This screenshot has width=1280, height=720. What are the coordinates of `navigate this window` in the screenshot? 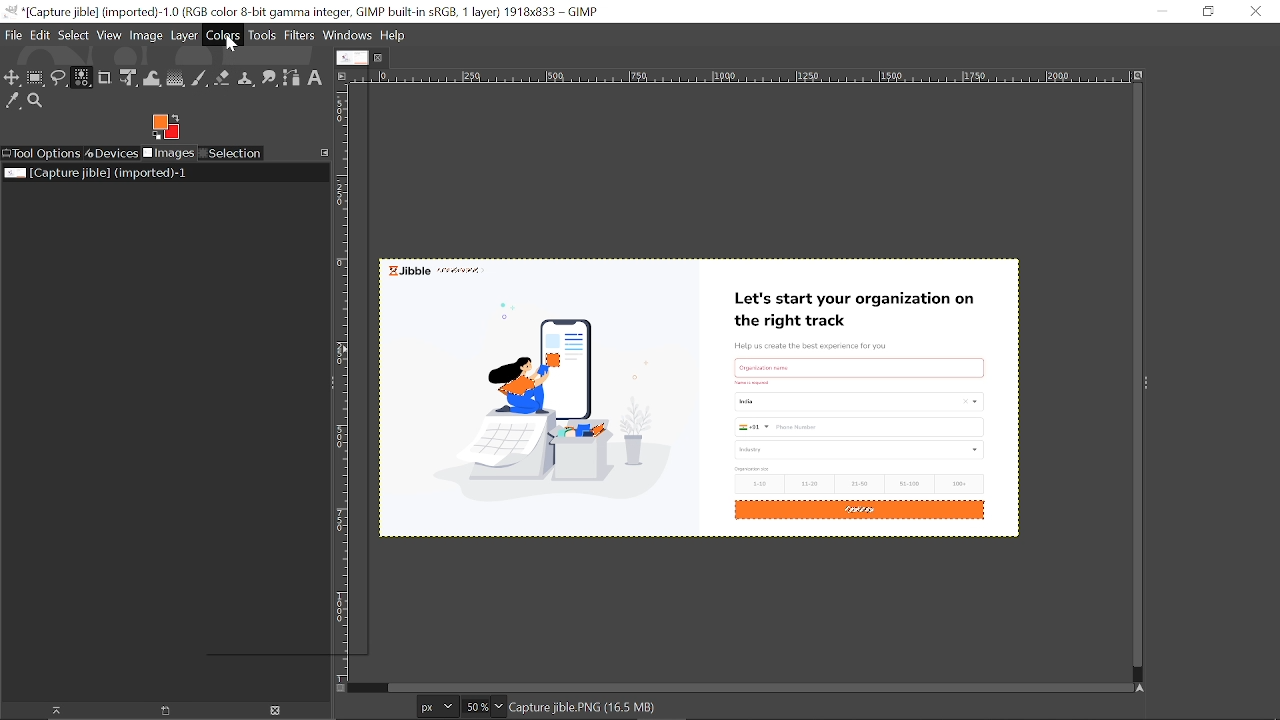 It's located at (1144, 687).